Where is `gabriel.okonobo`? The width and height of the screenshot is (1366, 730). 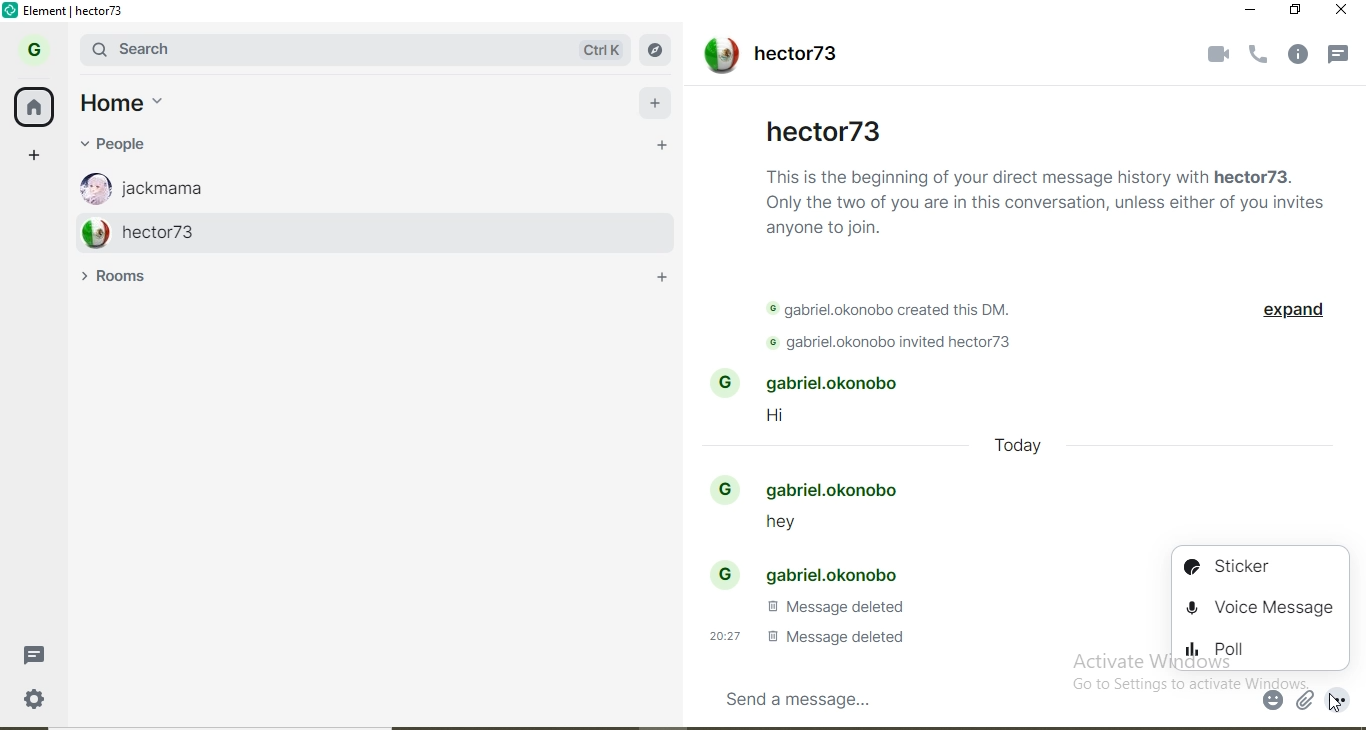 gabriel.okonobo is located at coordinates (816, 489).